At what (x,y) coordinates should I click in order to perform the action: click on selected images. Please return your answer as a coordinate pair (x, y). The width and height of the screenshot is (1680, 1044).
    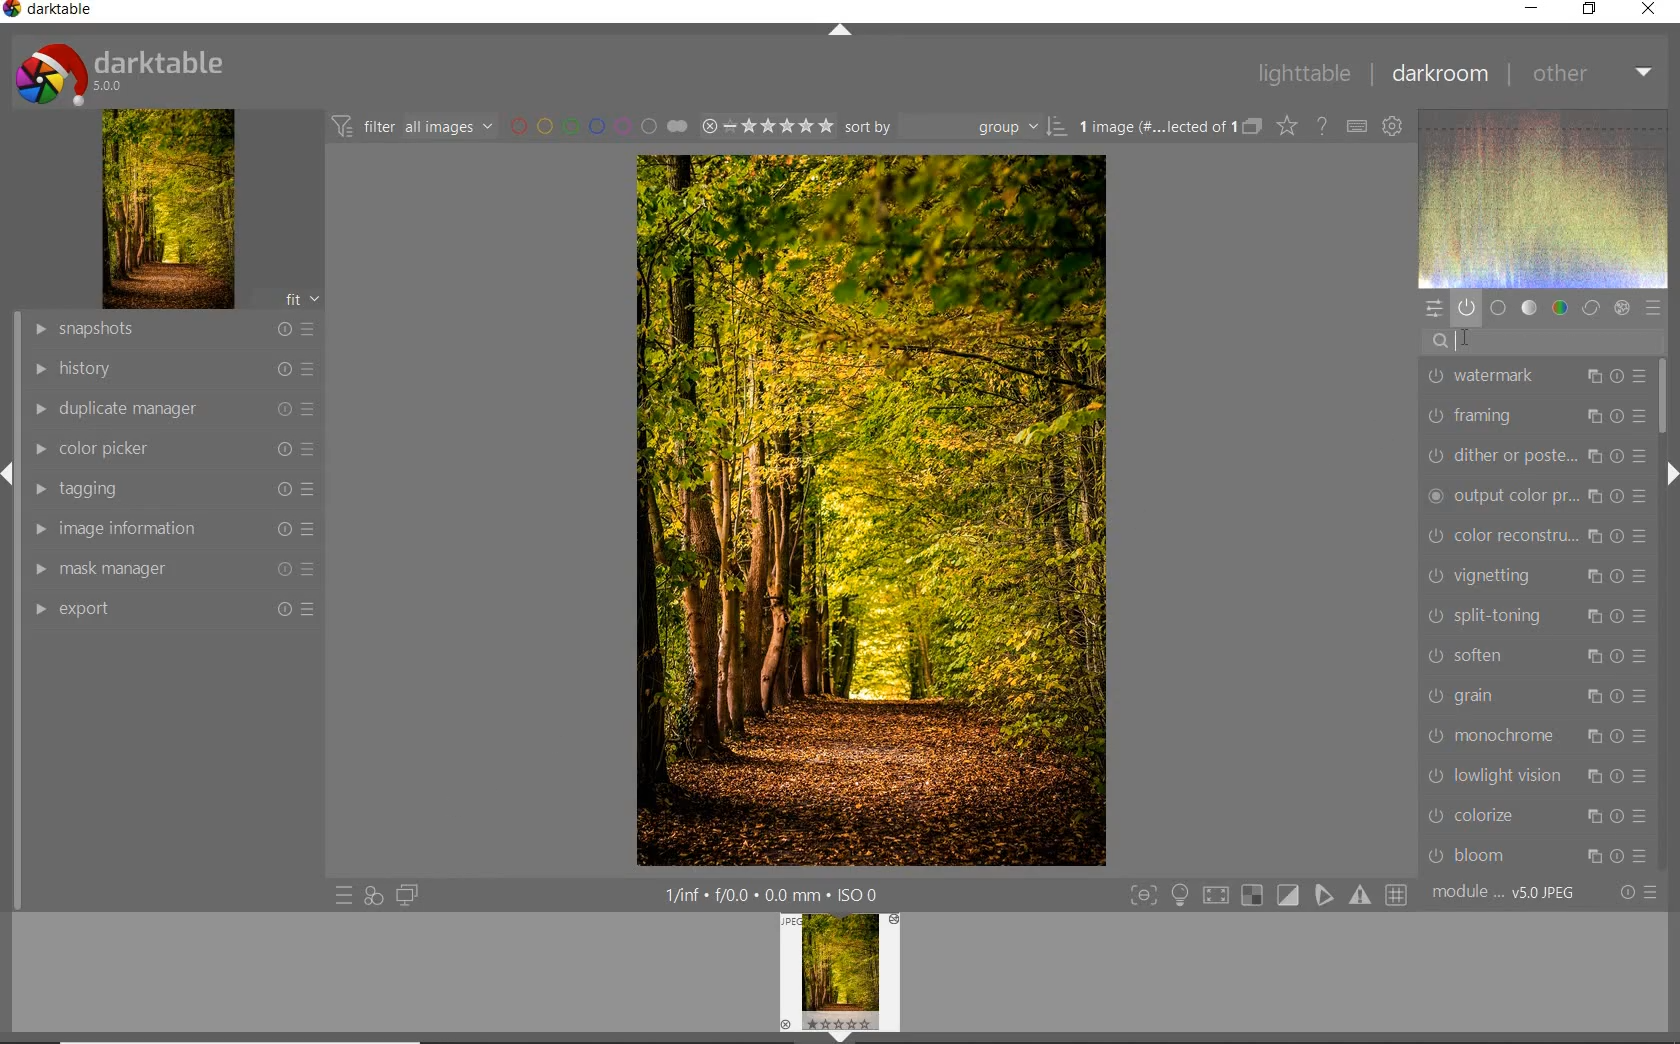
    Looking at the image, I should click on (1153, 127).